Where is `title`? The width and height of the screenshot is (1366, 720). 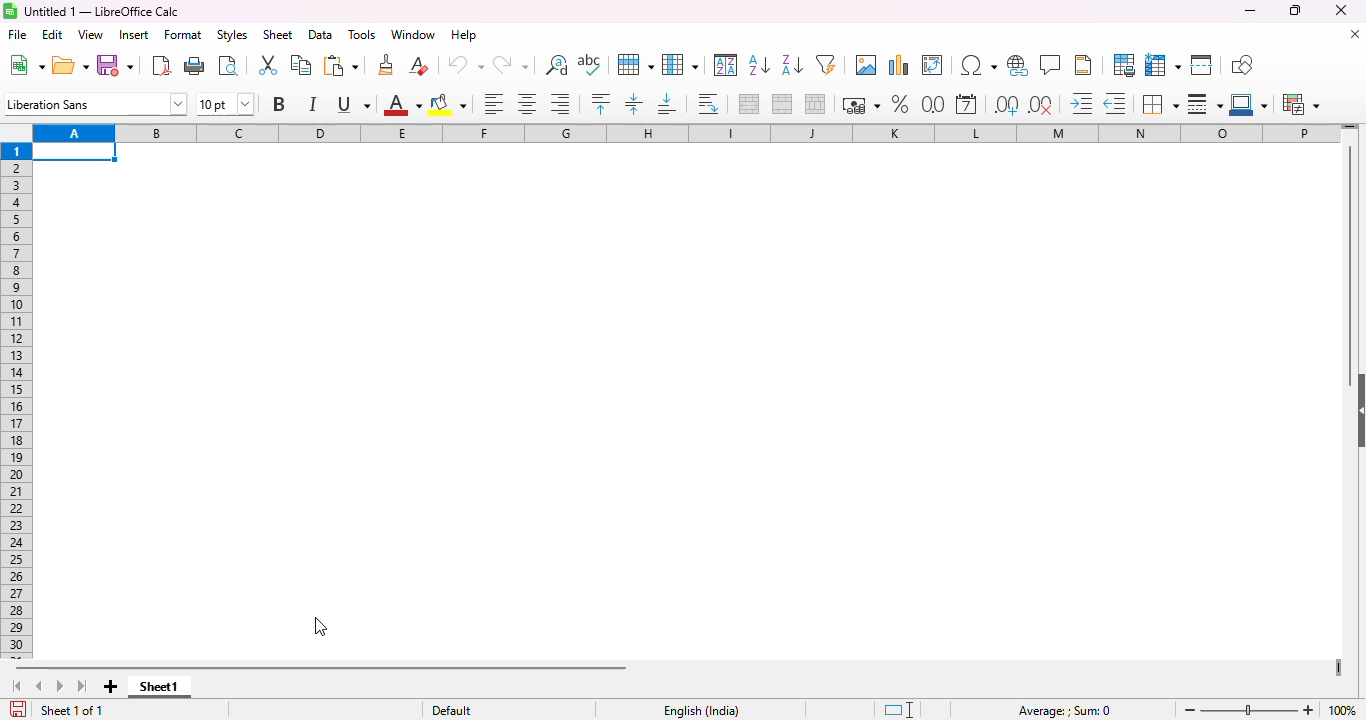 title is located at coordinates (102, 11).